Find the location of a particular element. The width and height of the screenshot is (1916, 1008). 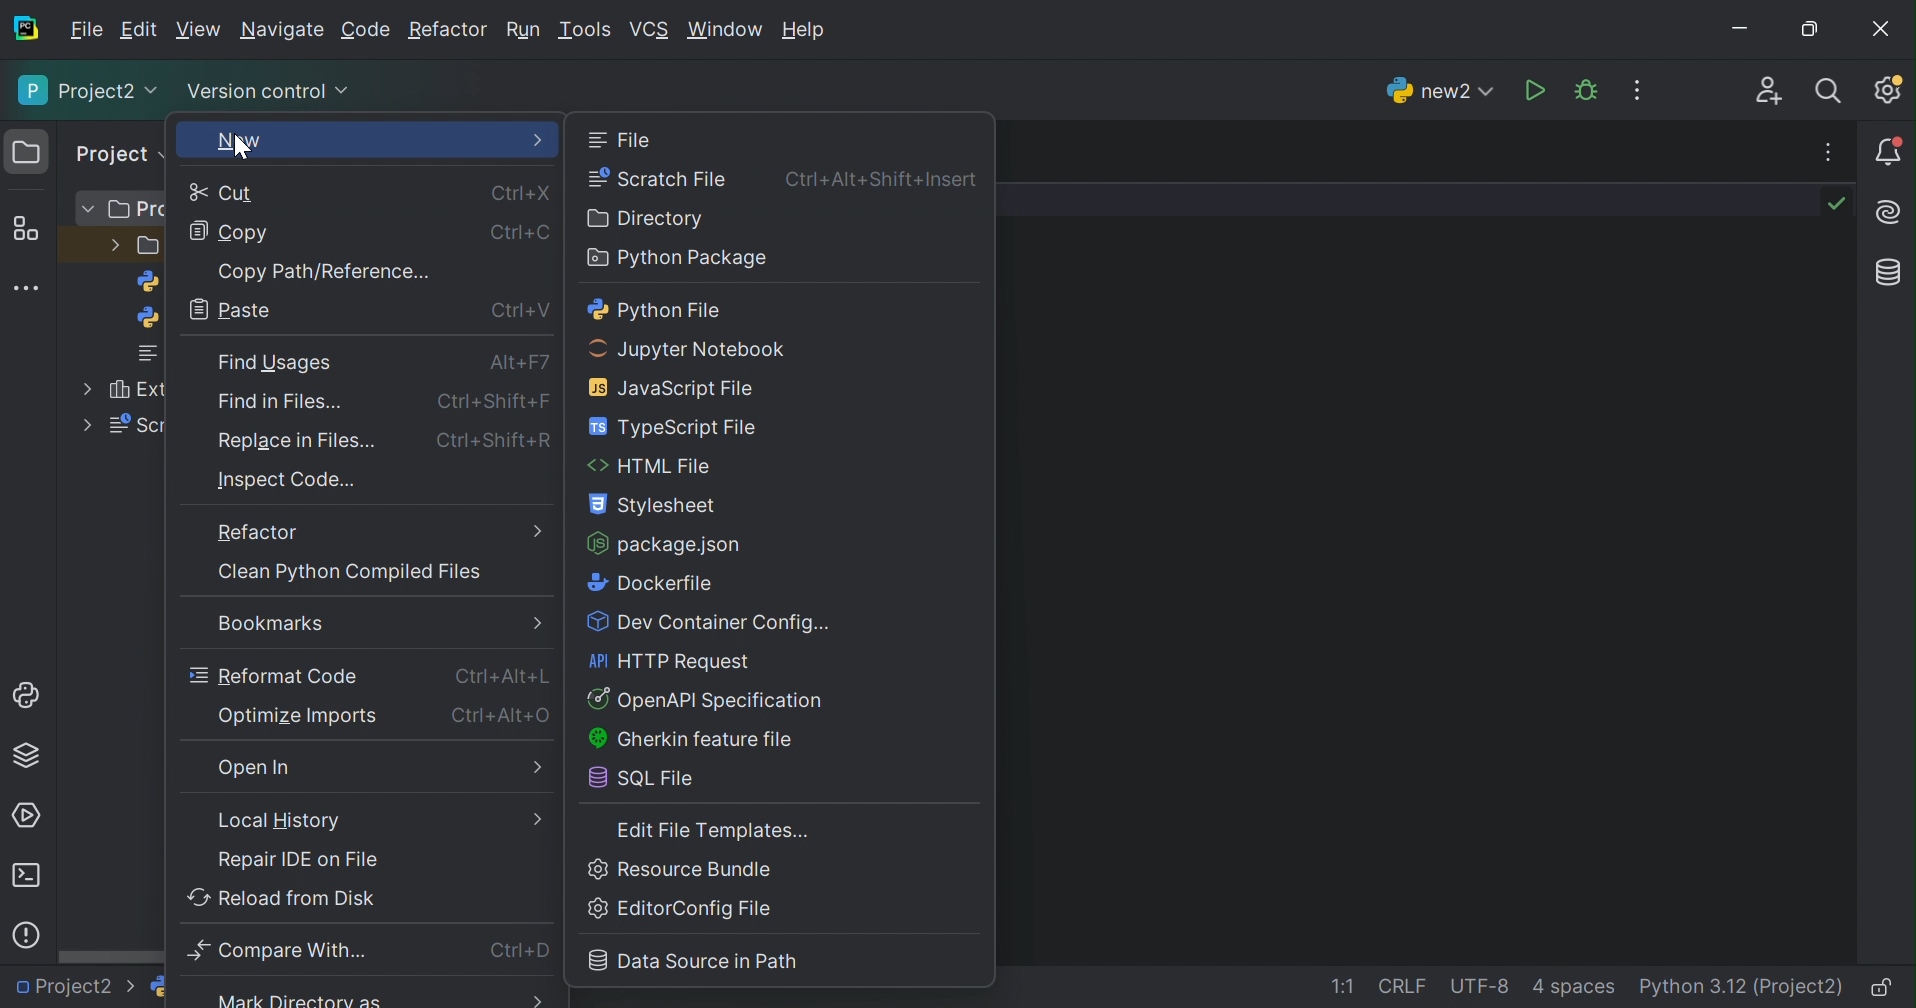

4 spaces is located at coordinates (1577, 988).